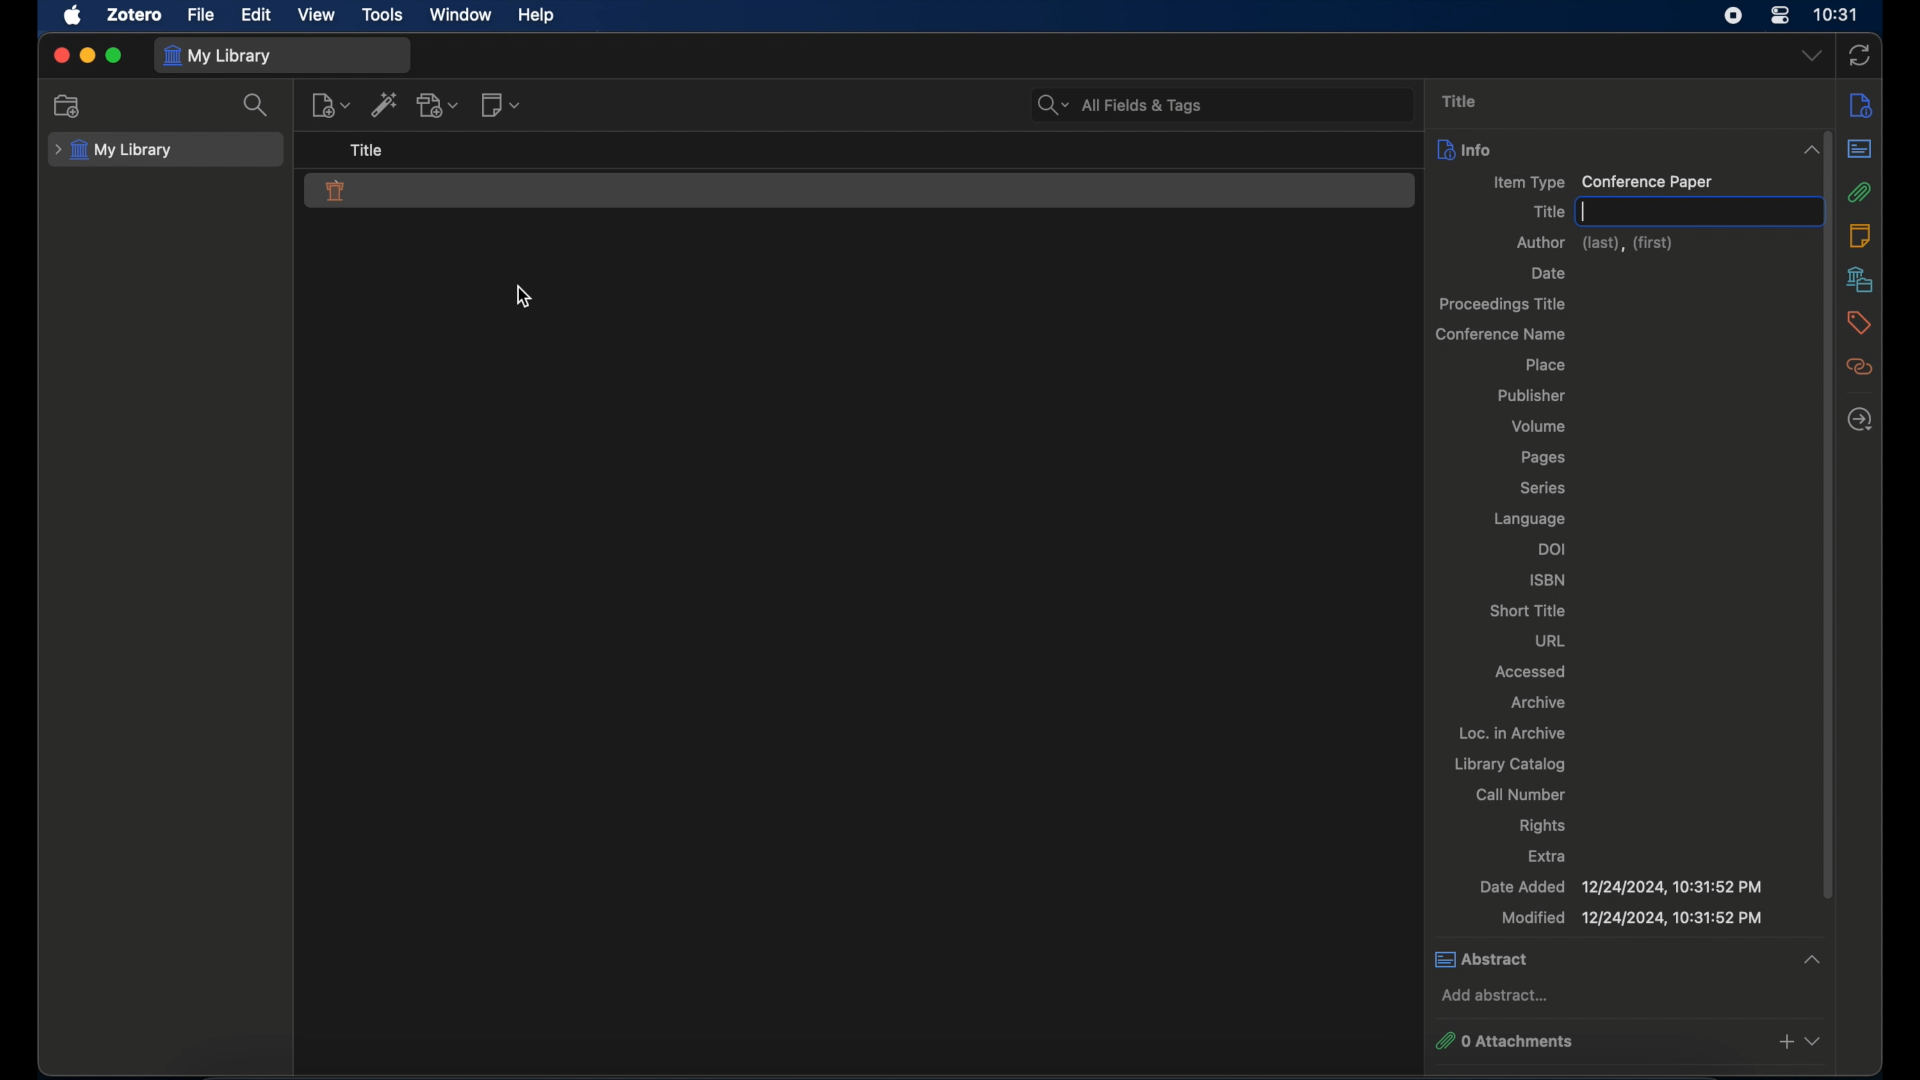 The height and width of the screenshot is (1080, 1920). Describe the element at coordinates (1819, 513) in the screenshot. I see `scroll box` at that location.